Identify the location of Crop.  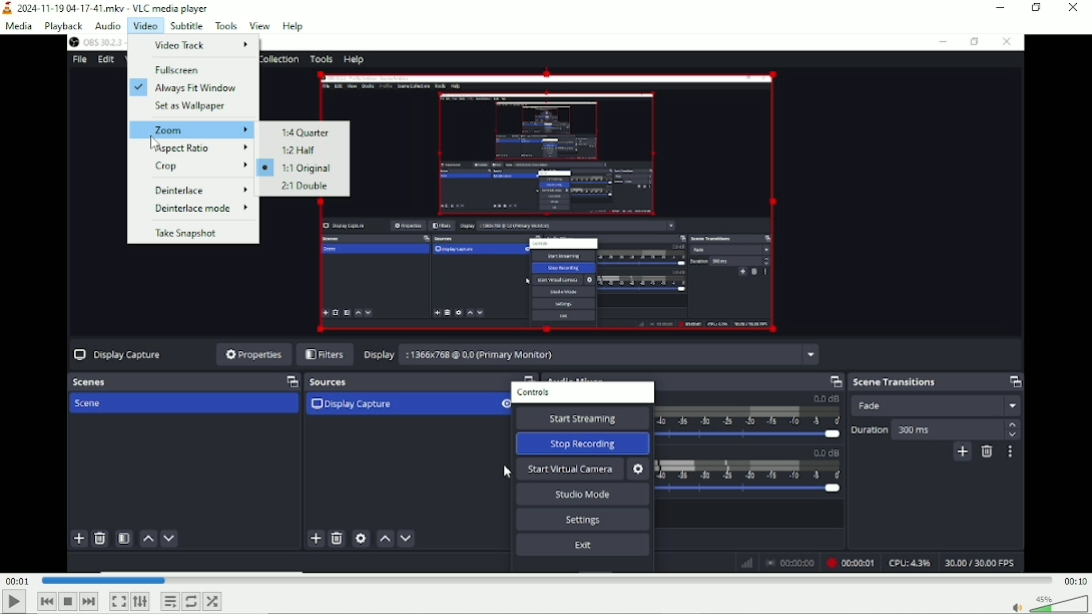
(193, 167).